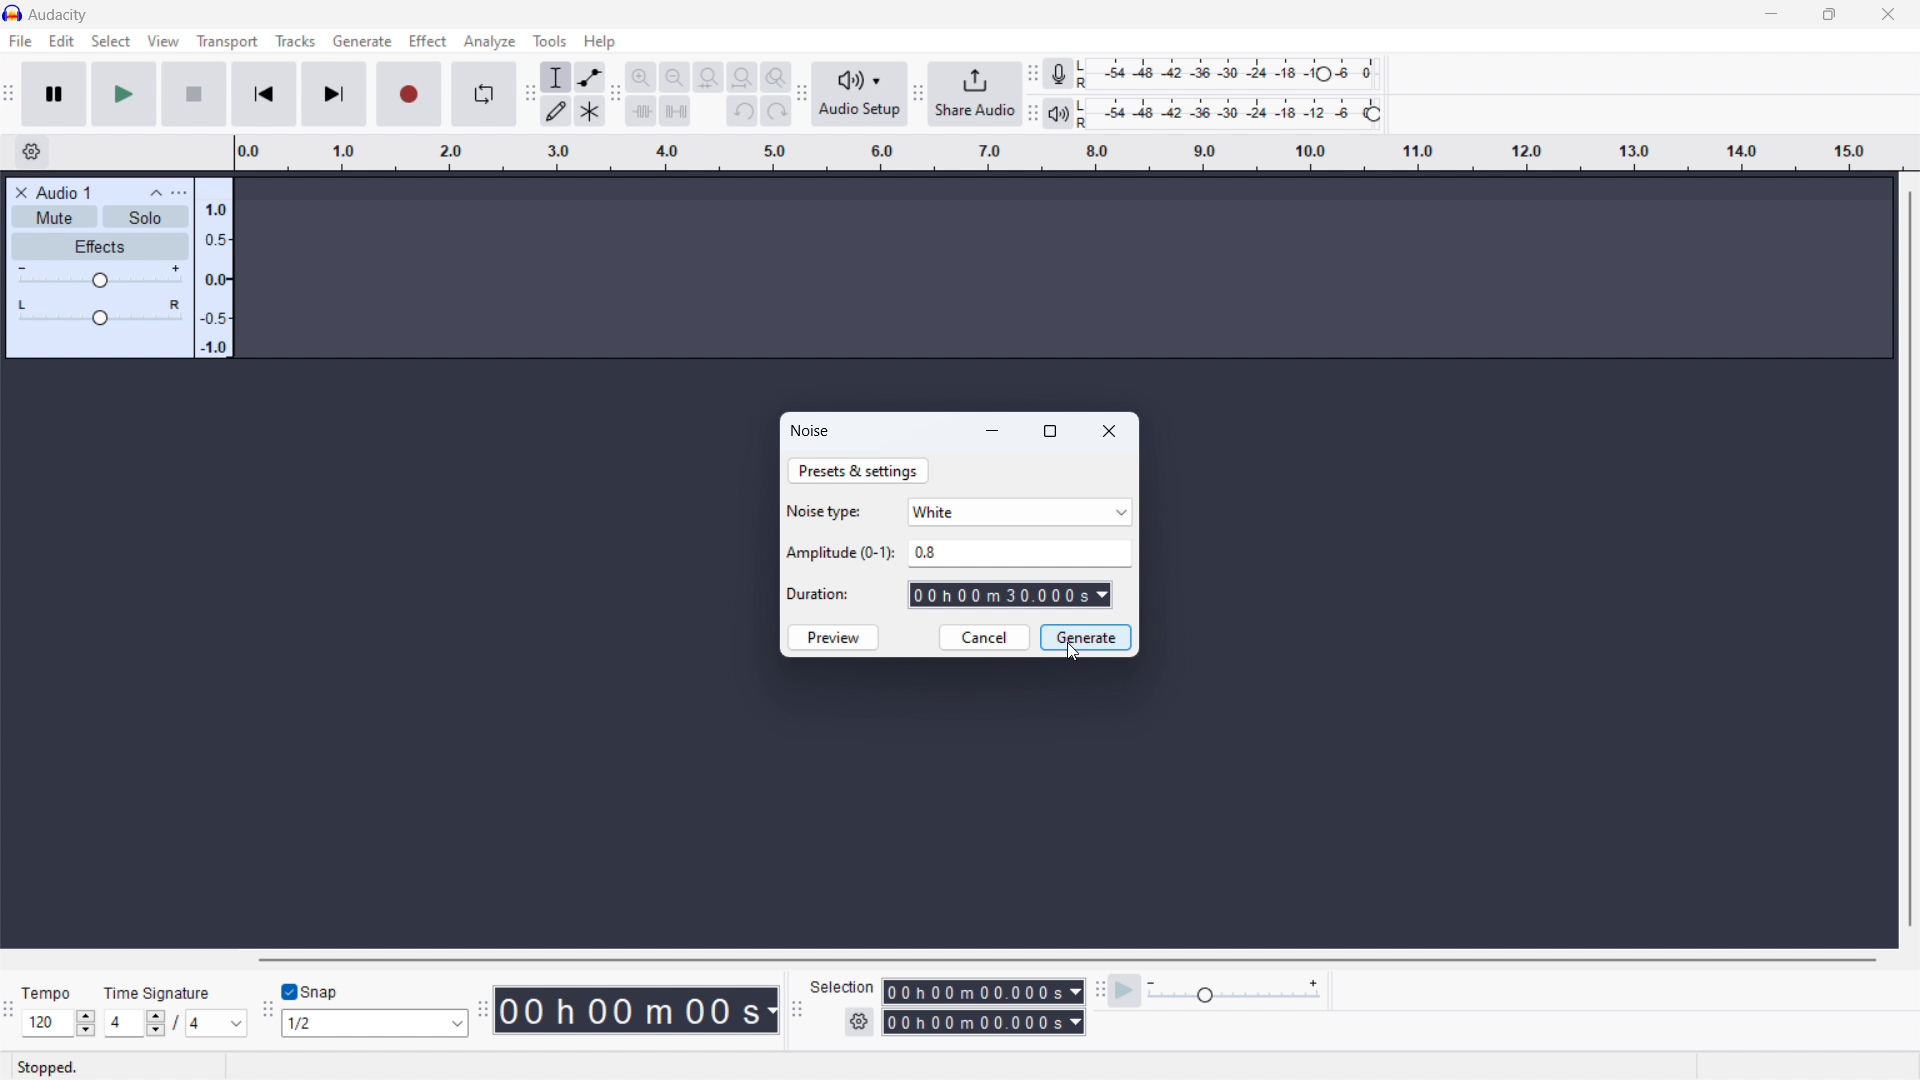 This screenshot has width=1920, height=1080. What do you see at coordinates (429, 41) in the screenshot?
I see `effect` at bounding box center [429, 41].